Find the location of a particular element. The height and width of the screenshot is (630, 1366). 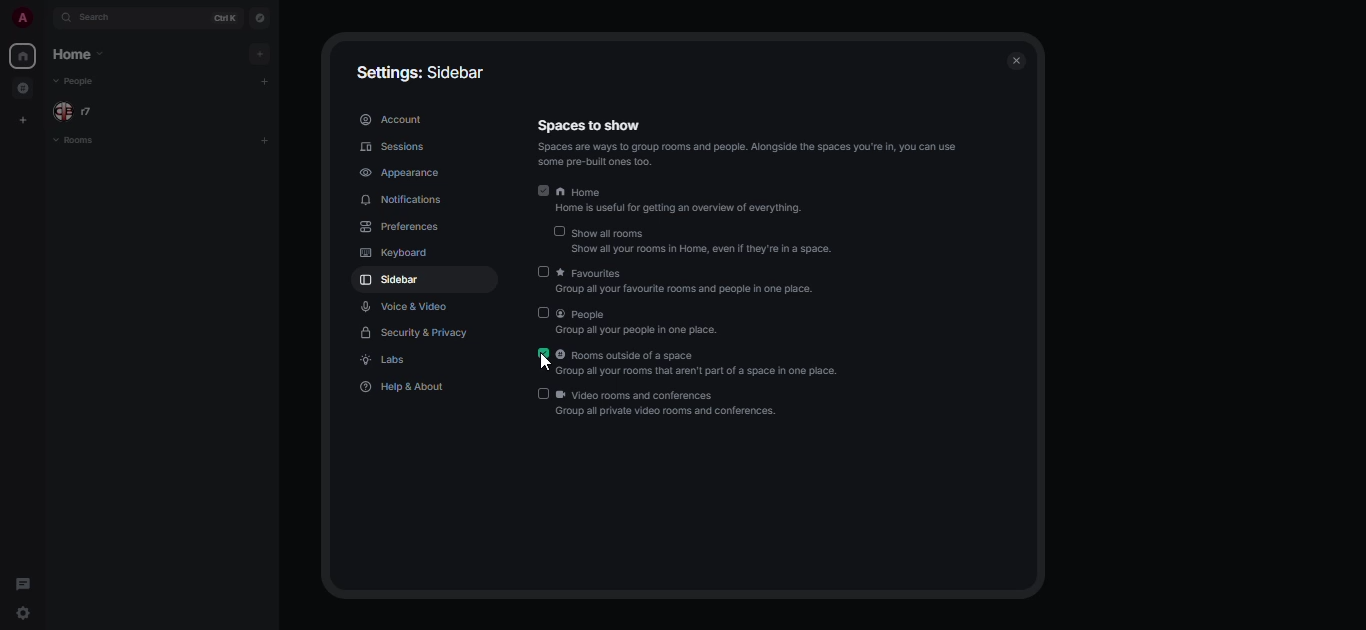

sessions is located at coordinates (395, 148).